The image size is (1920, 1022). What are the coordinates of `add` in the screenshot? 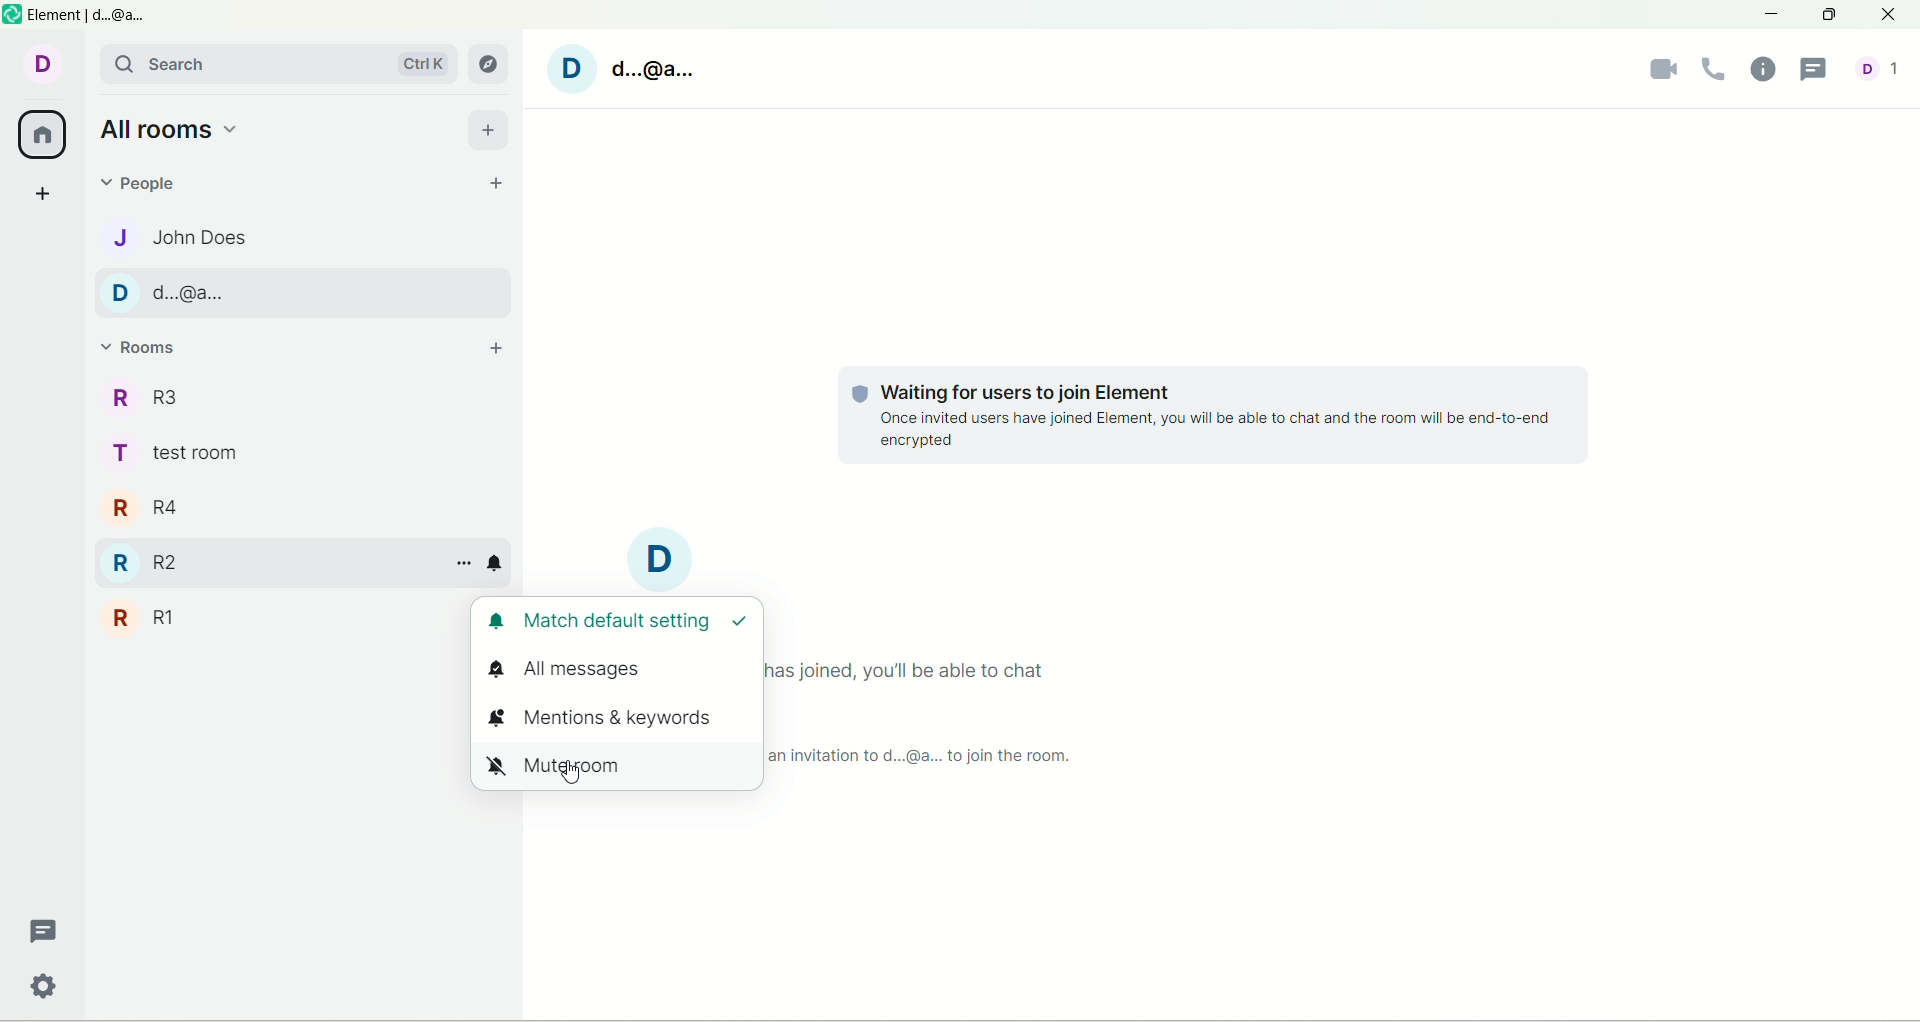 It's located at (505, 347).